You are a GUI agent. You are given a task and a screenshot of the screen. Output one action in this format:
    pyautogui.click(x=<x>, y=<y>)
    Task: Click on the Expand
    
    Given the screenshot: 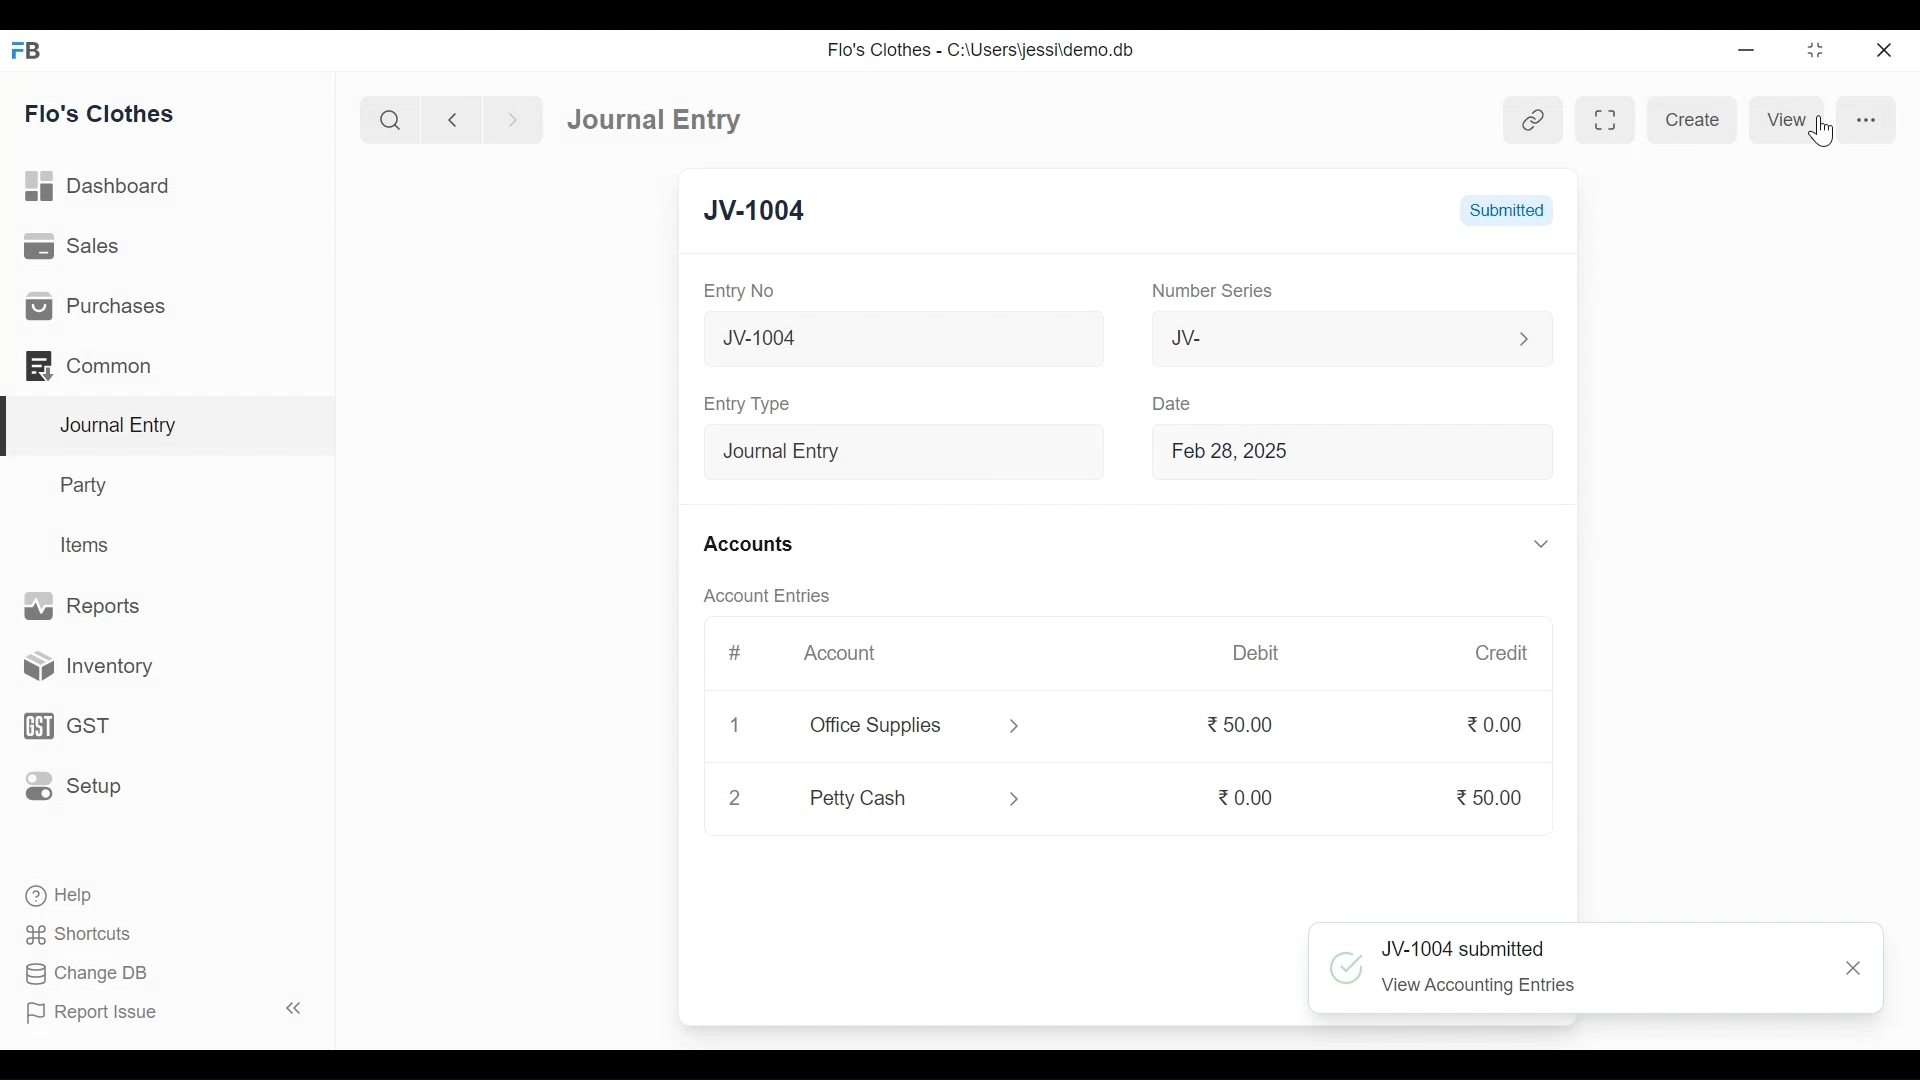 What is the action you would take?
    pyautogui.click(x=1516, y=338)
    